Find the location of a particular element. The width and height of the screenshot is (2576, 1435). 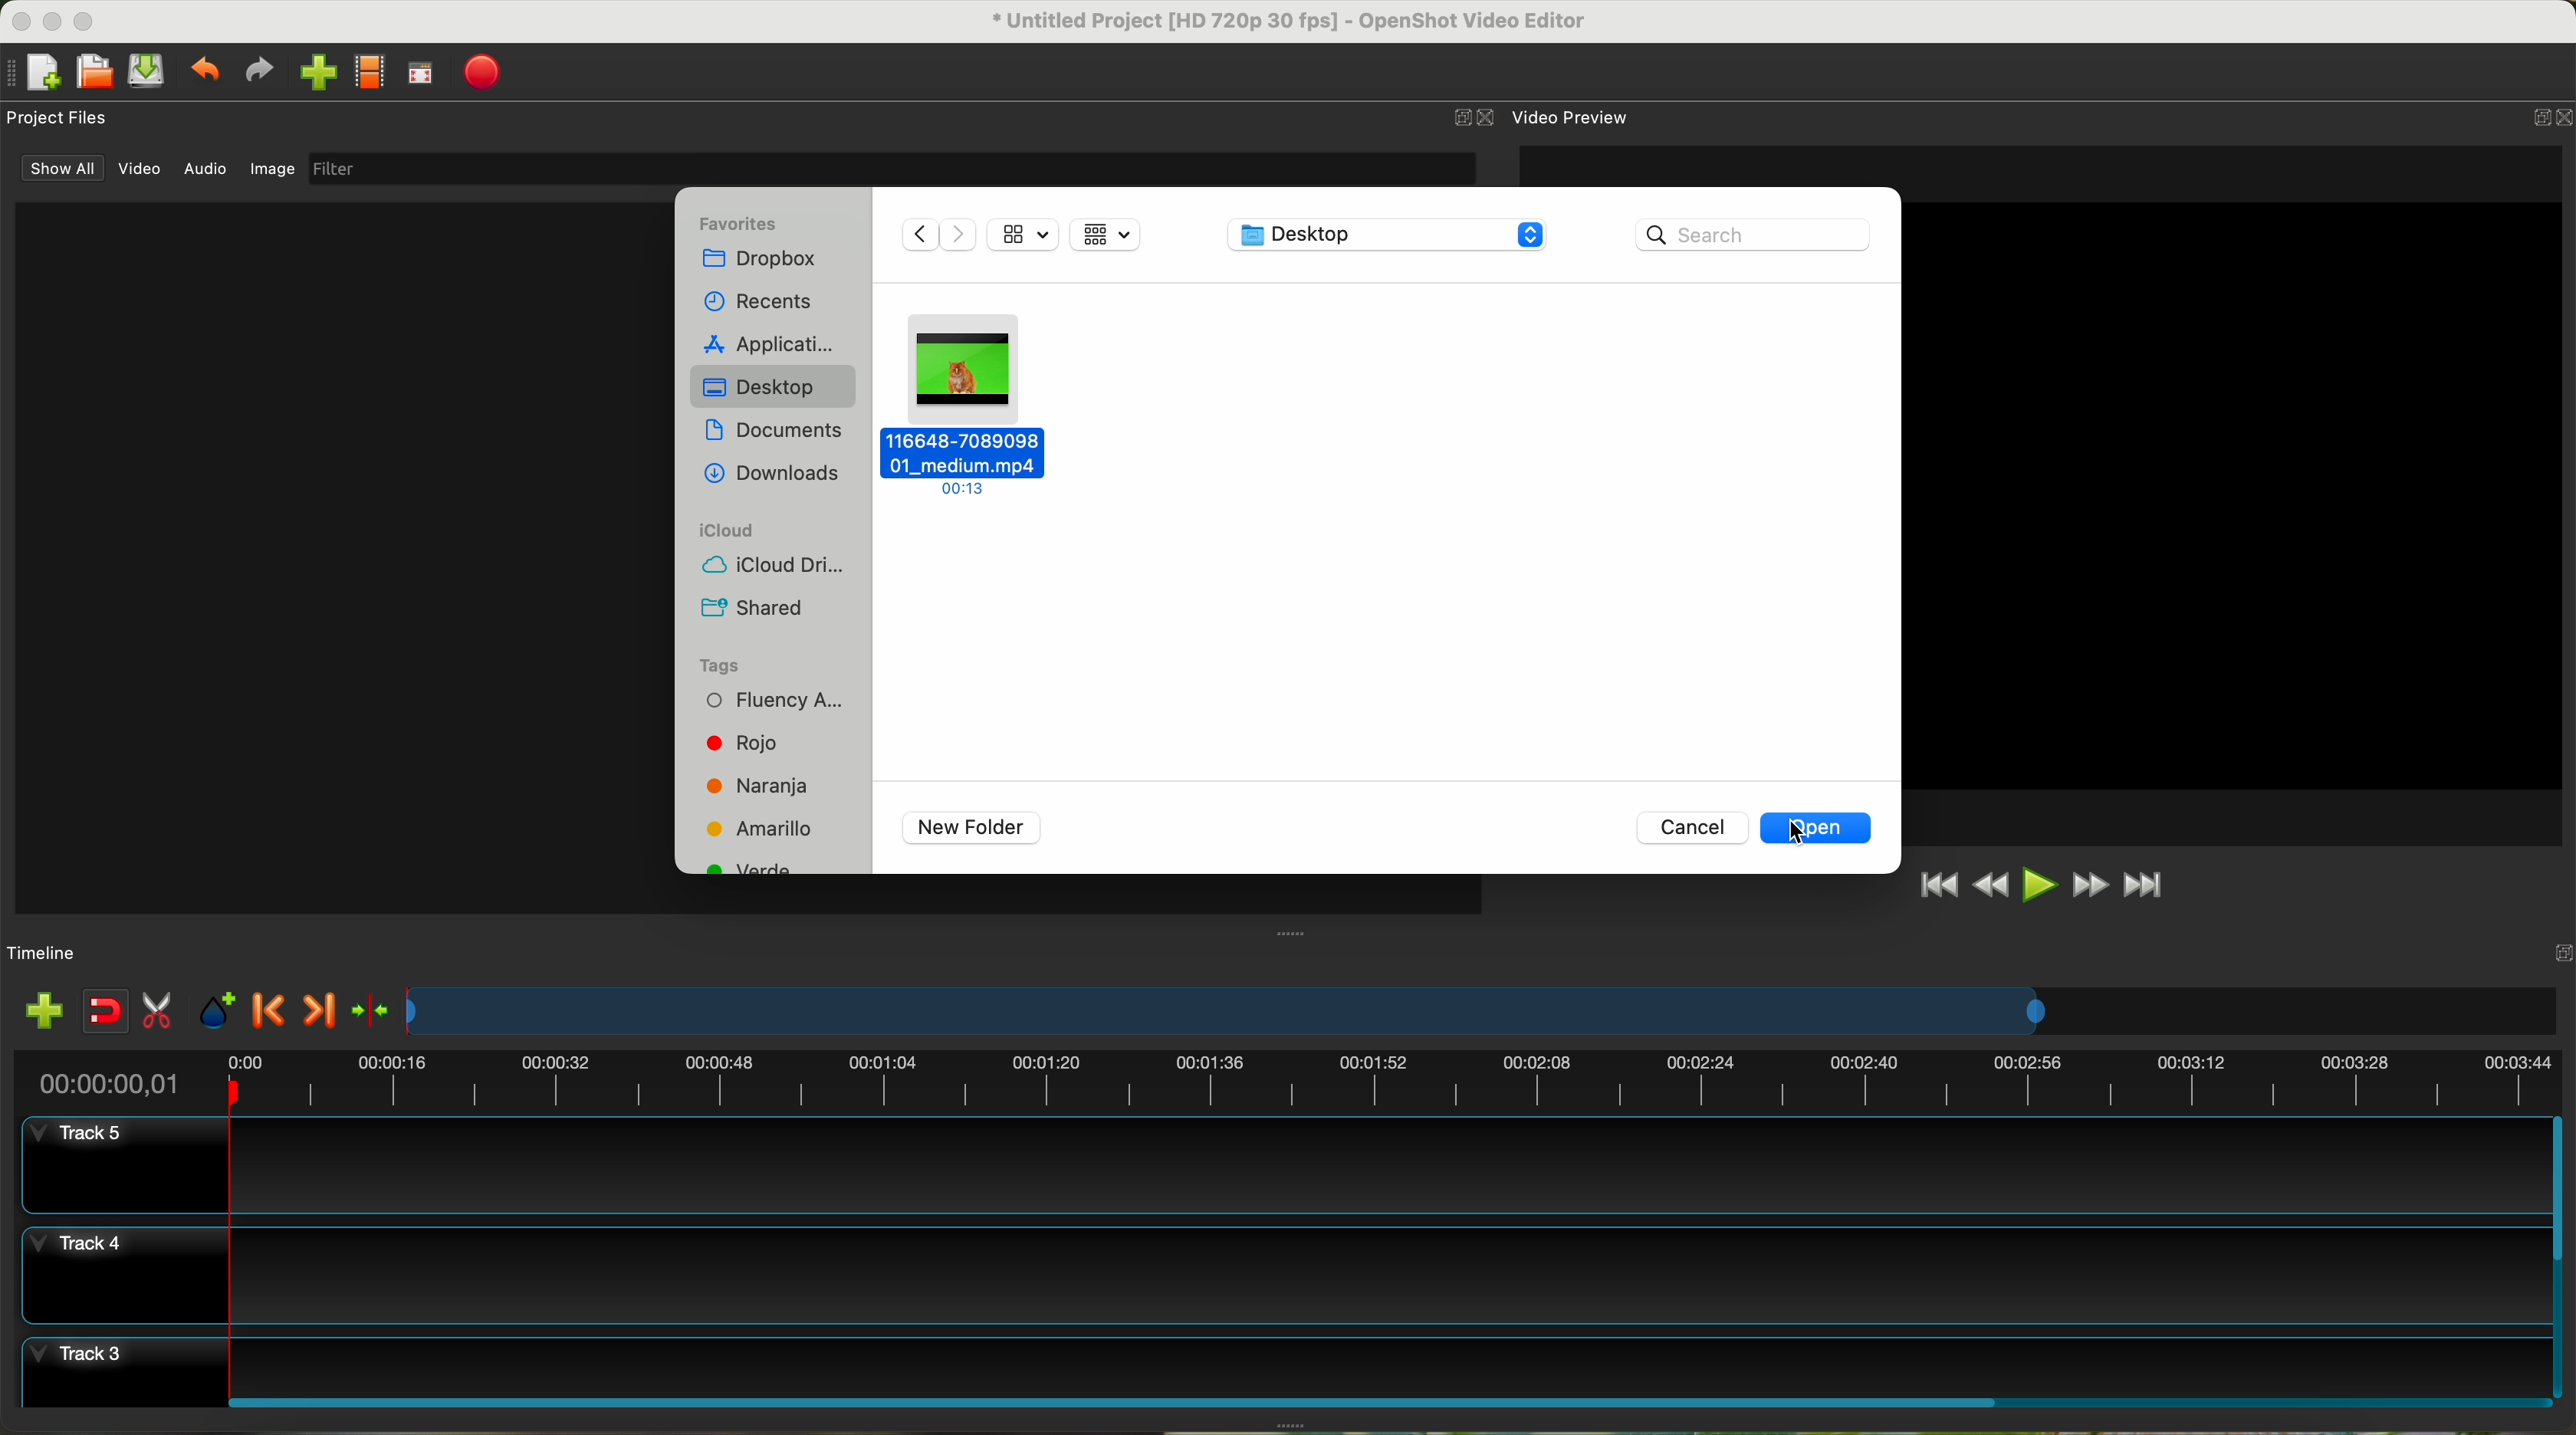

video preview is located at coordinates (1574, 116).